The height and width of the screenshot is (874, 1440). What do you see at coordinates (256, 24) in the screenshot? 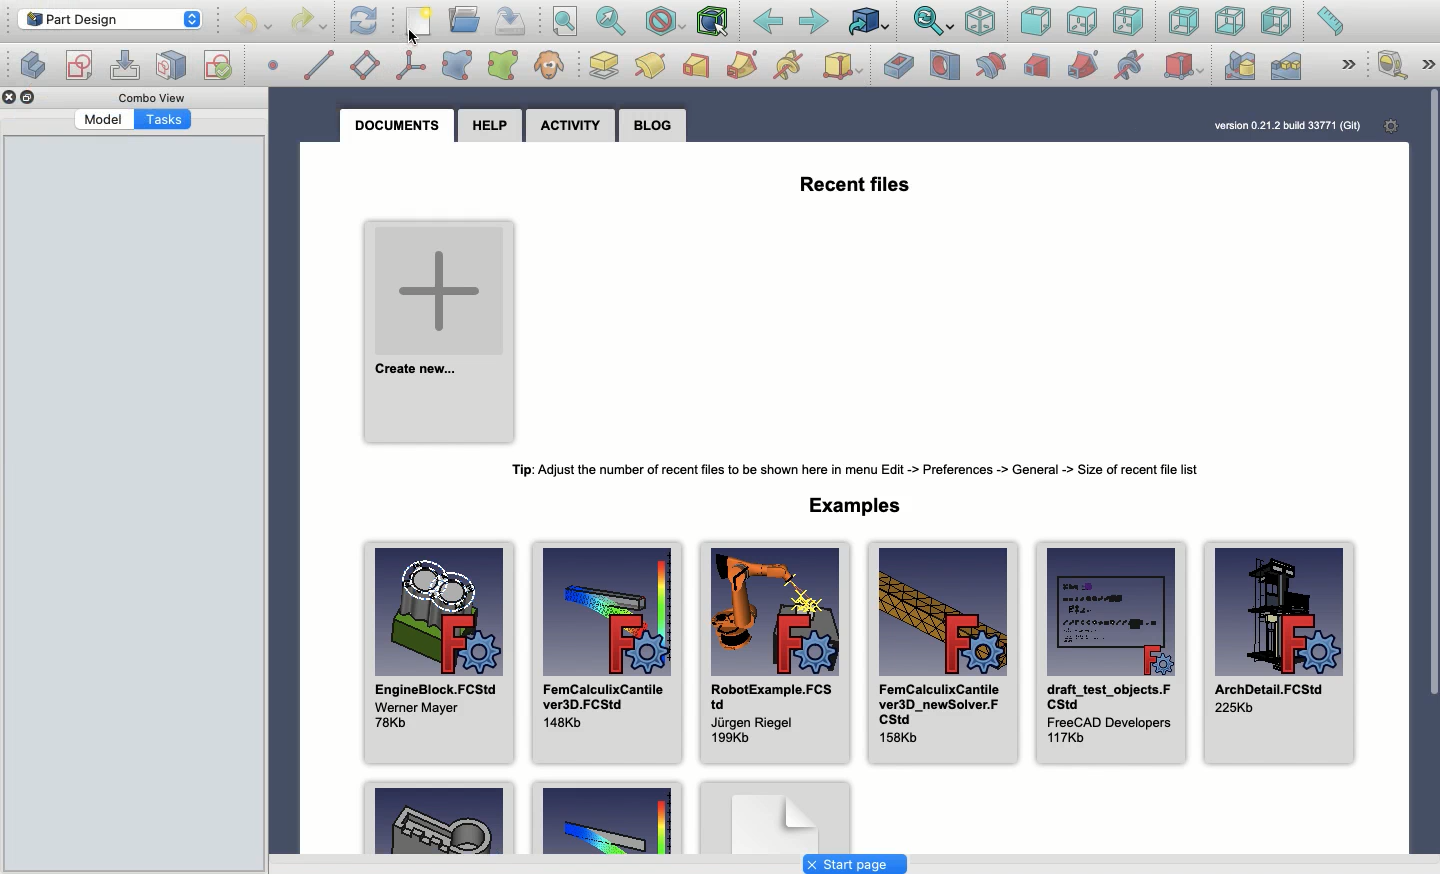
I see `Undo` at bounding box center [256, 24].